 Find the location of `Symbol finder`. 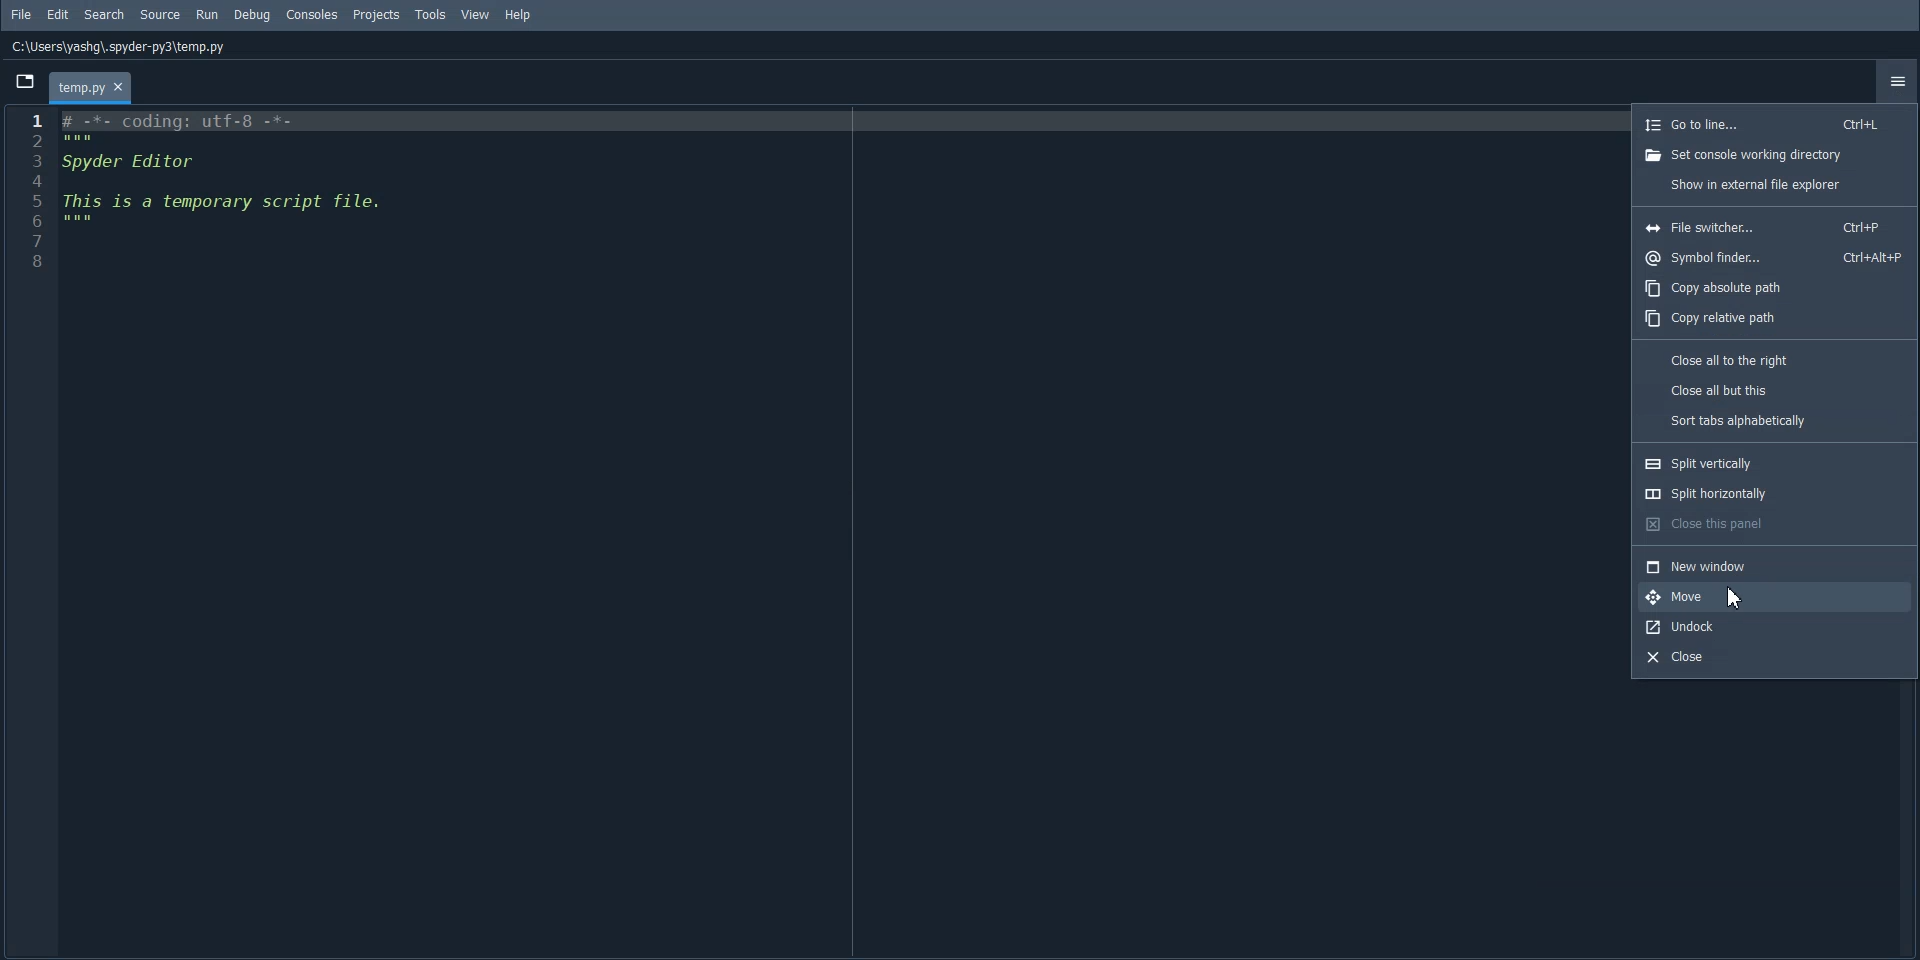

Symbol finder is located at coordinates (1774, 257).